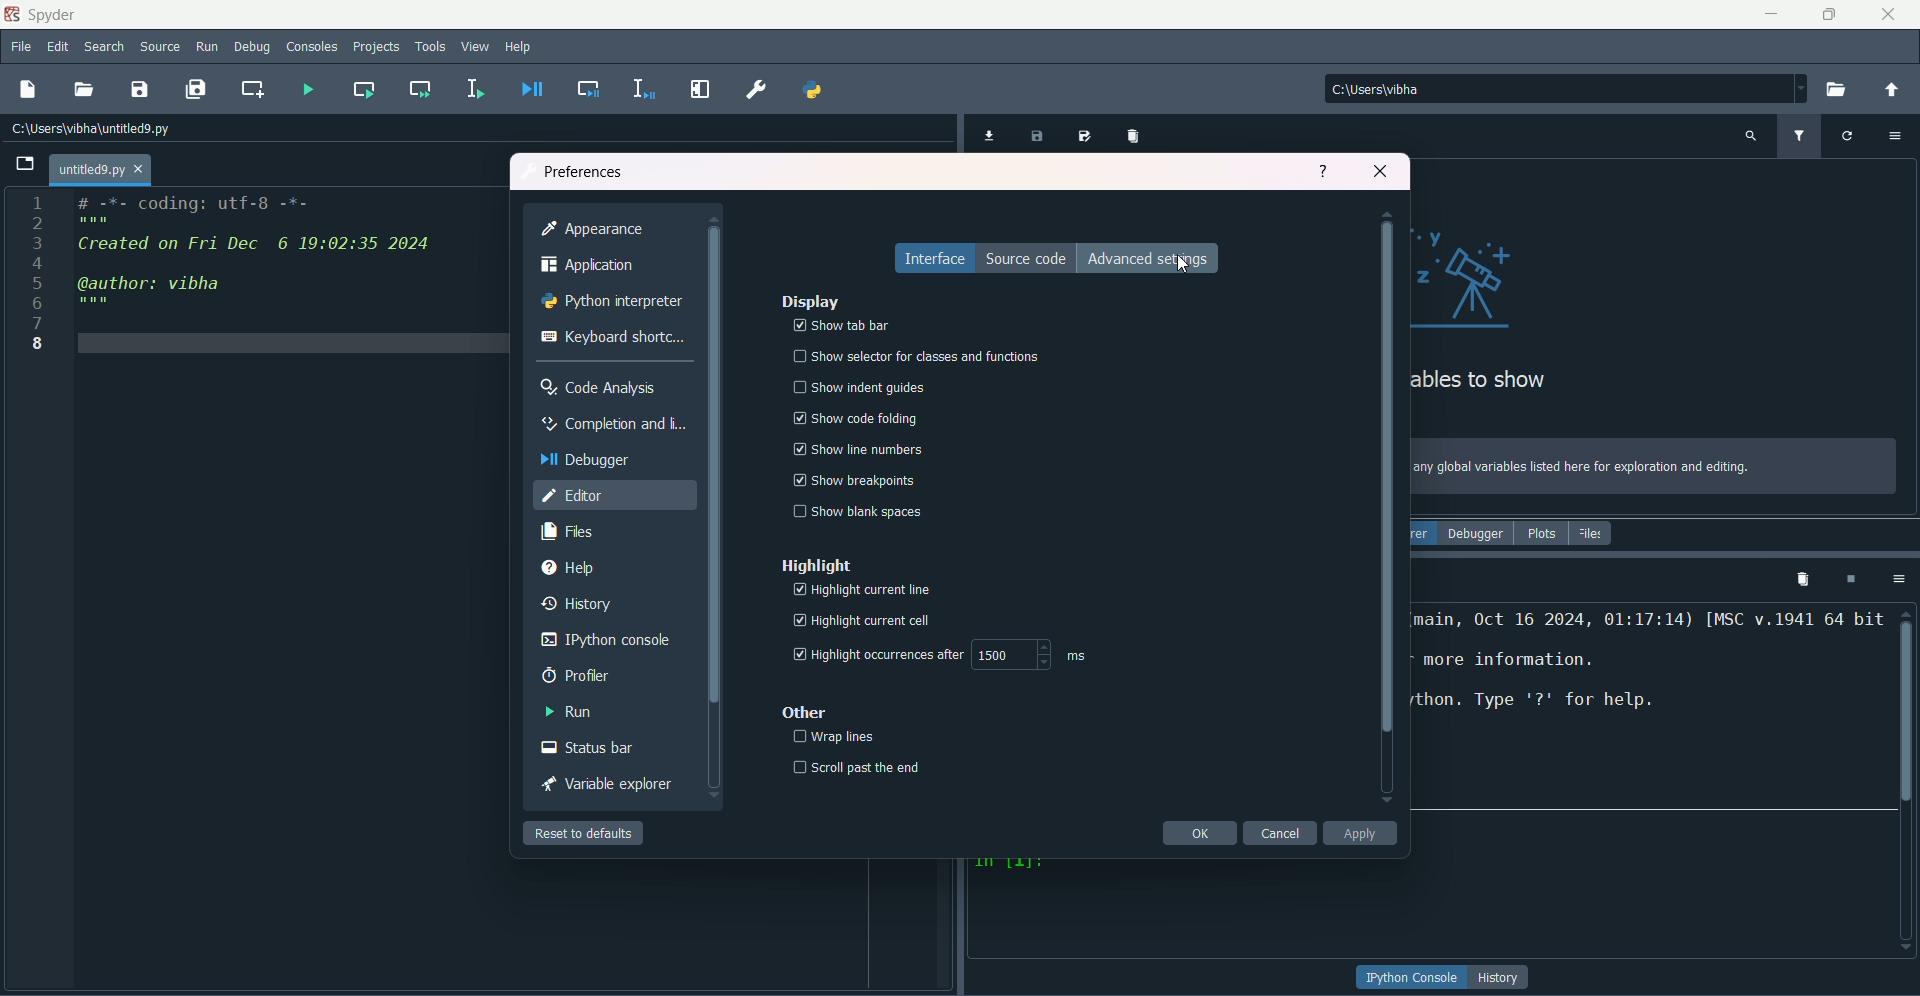 Image resolution: width=1920 pixels, height=996 pixels. I want to click on display, so click(813, 301).